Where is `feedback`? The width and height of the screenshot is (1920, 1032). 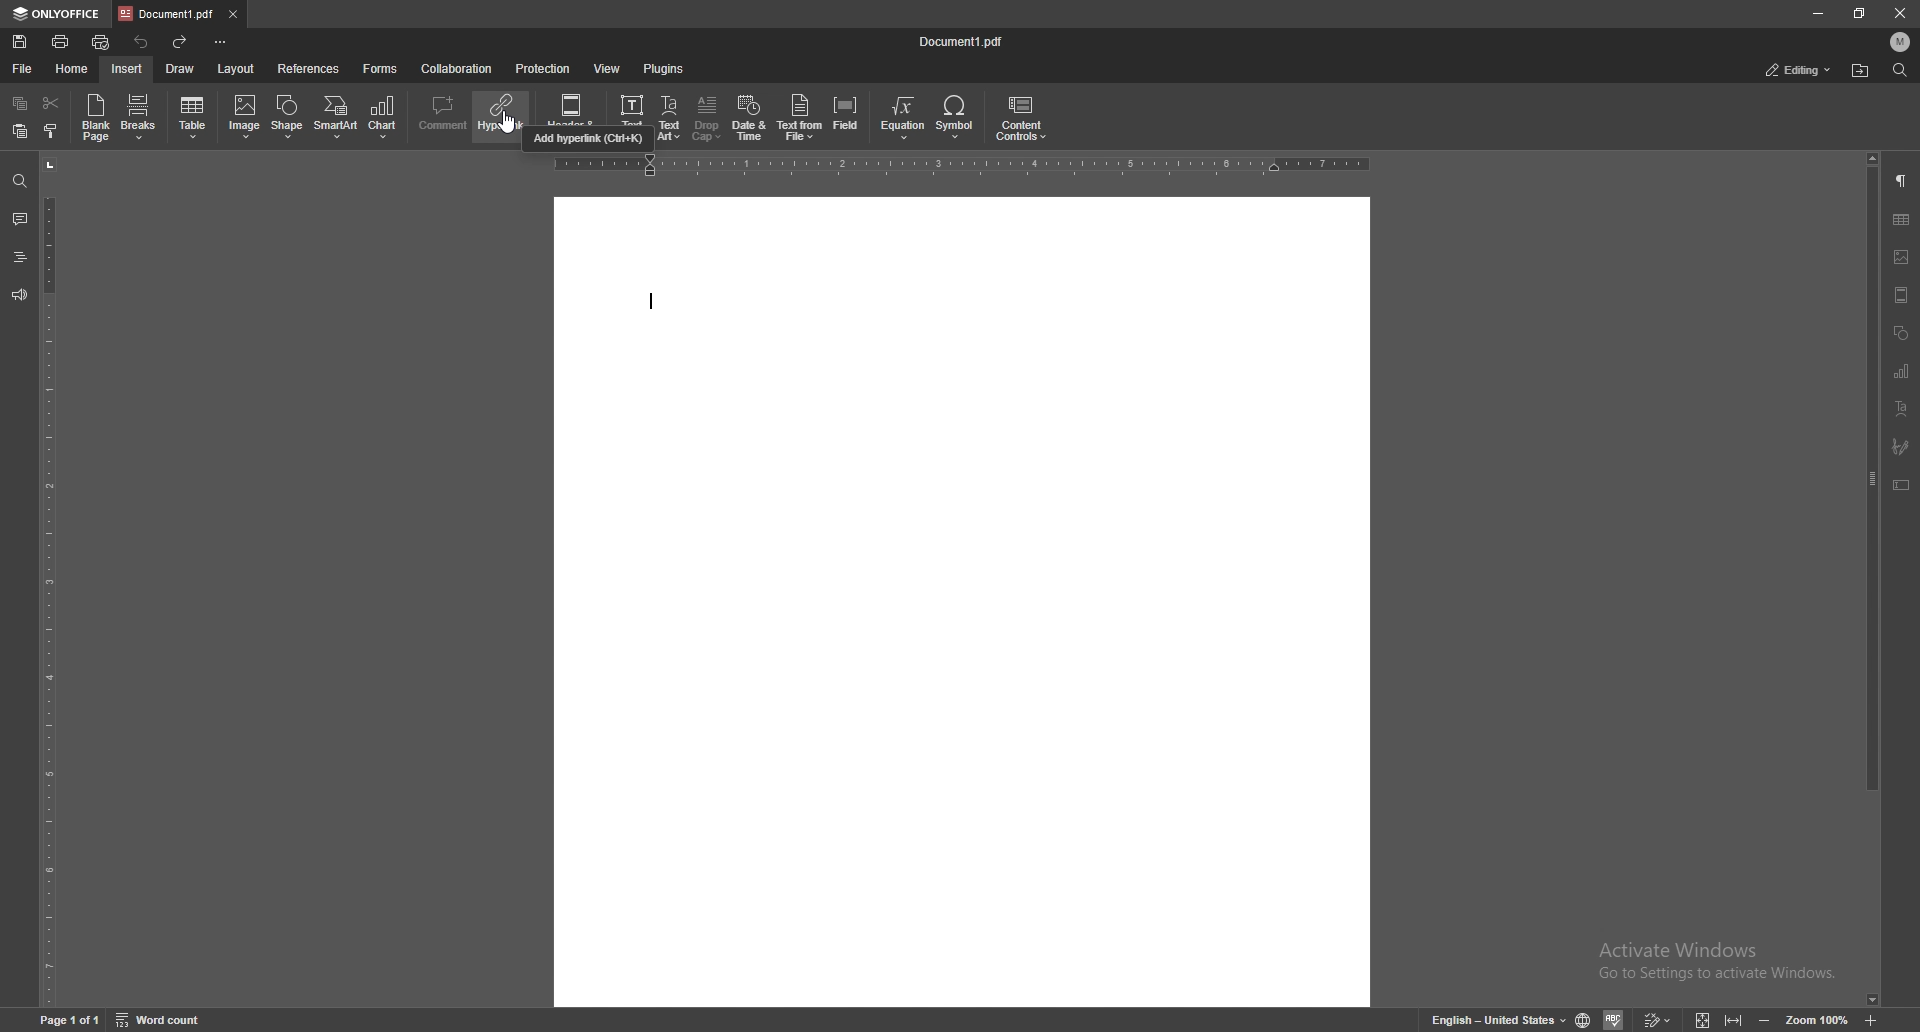
feedback is located at coordinates (19, 294).